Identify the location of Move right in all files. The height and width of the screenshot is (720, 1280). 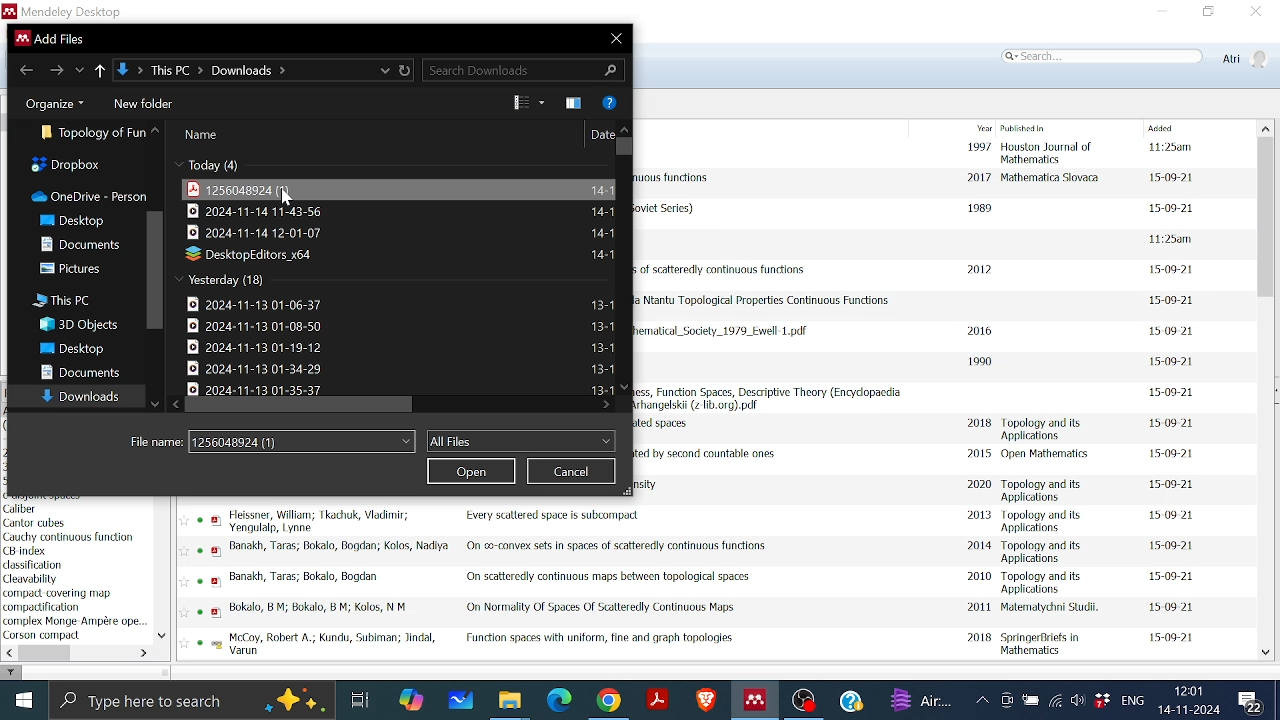
(606, 406).